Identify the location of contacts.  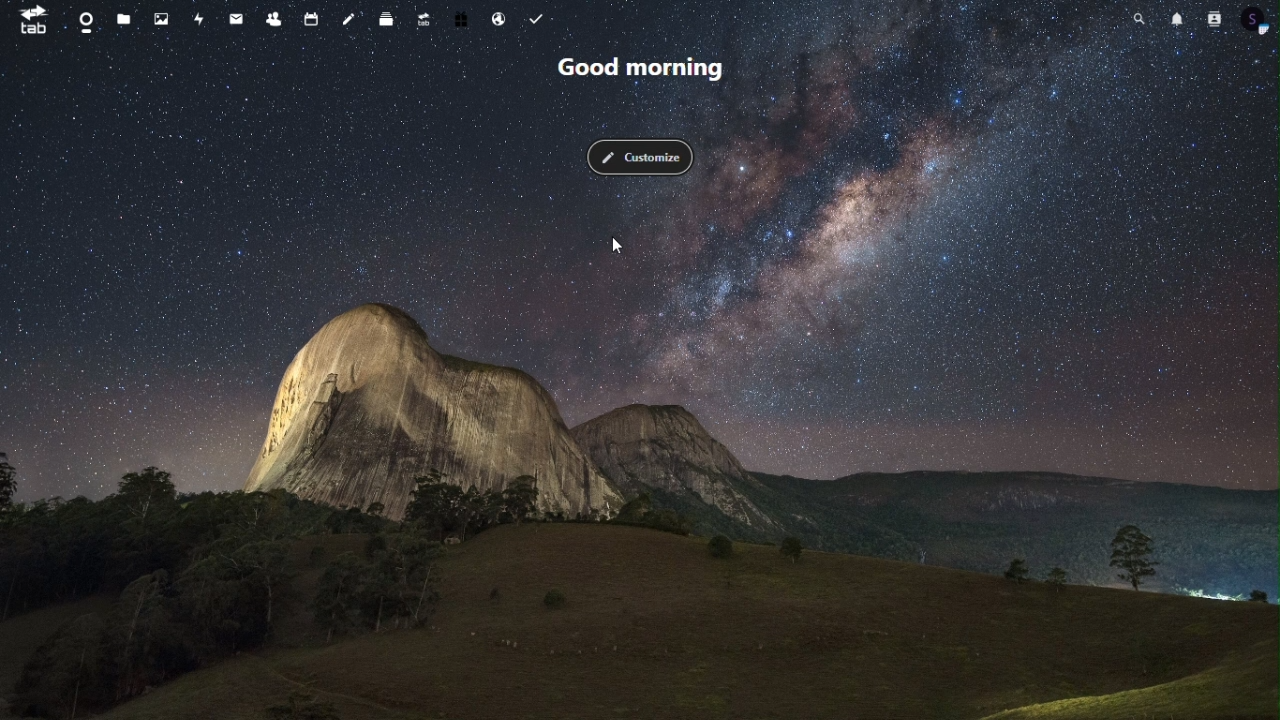
(1216, 21).